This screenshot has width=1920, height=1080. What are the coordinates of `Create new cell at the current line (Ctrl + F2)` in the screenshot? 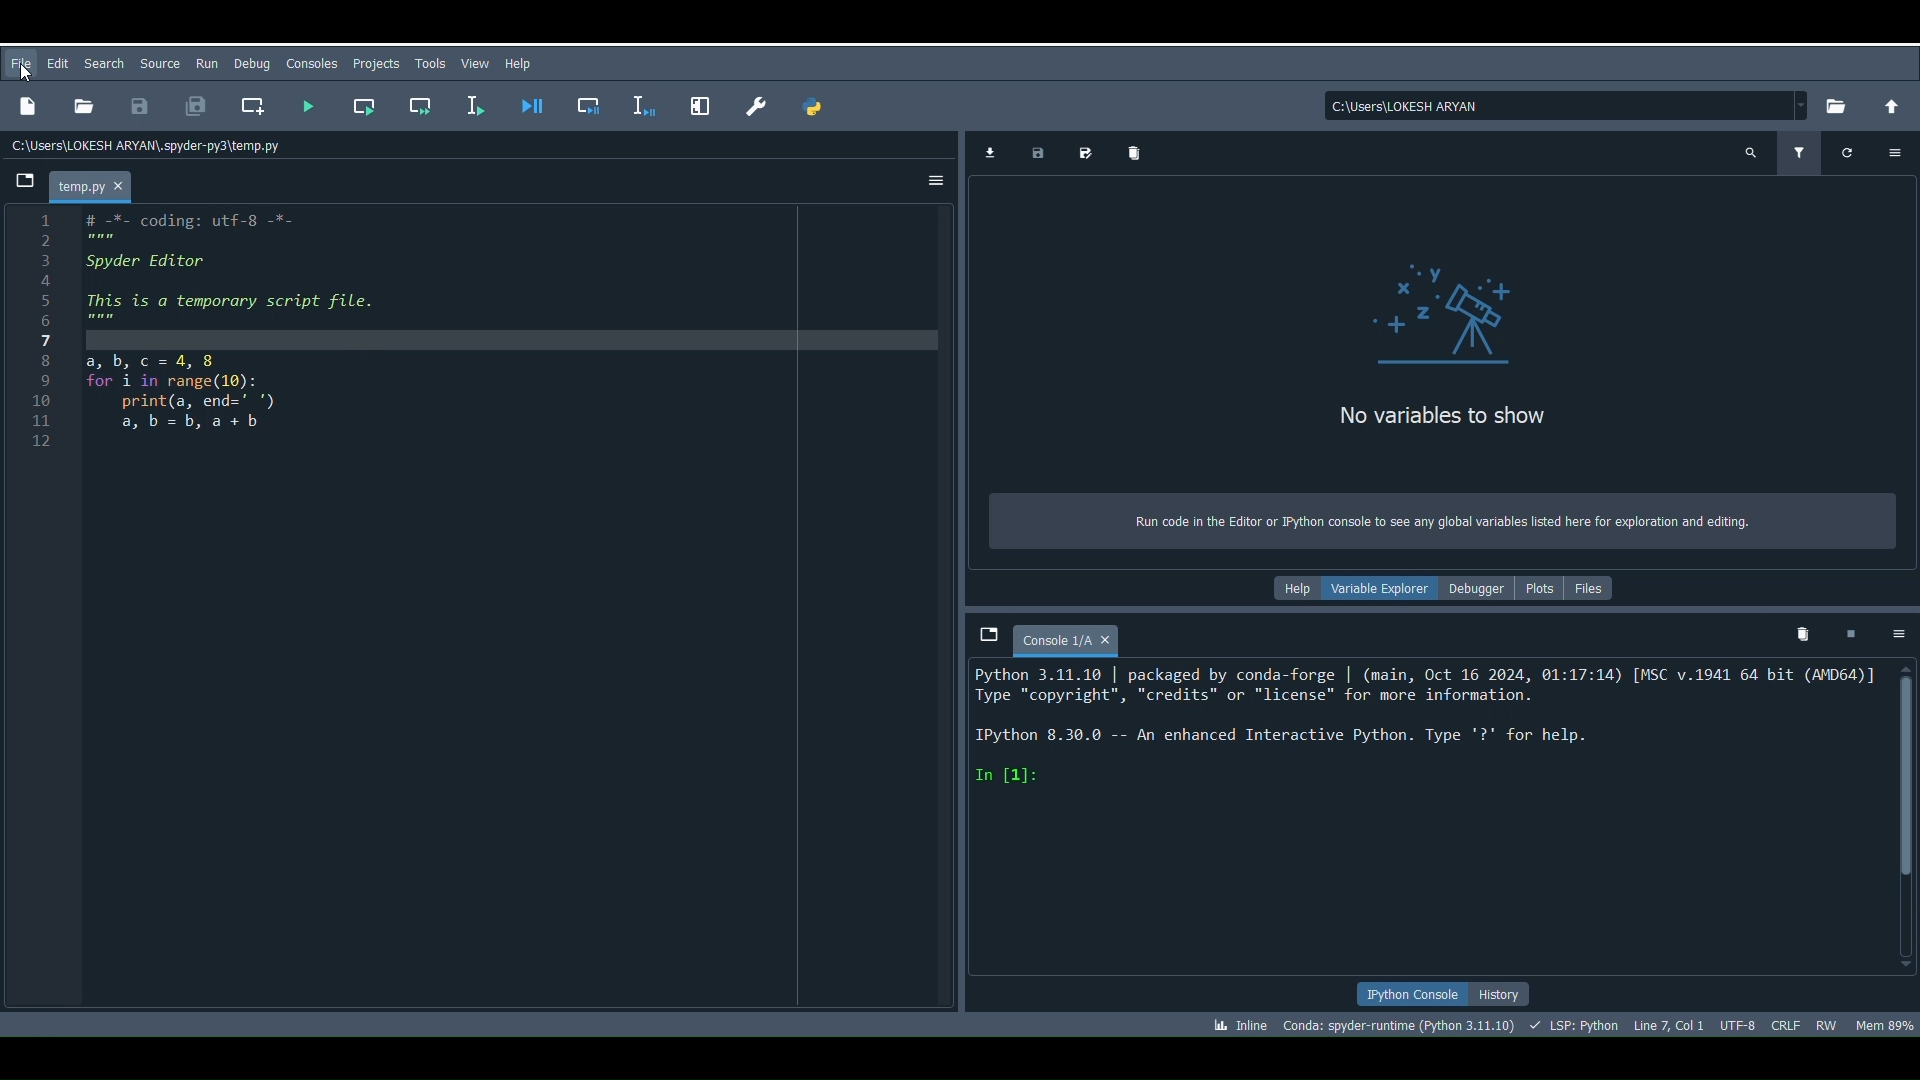 It's located at (253, 103).